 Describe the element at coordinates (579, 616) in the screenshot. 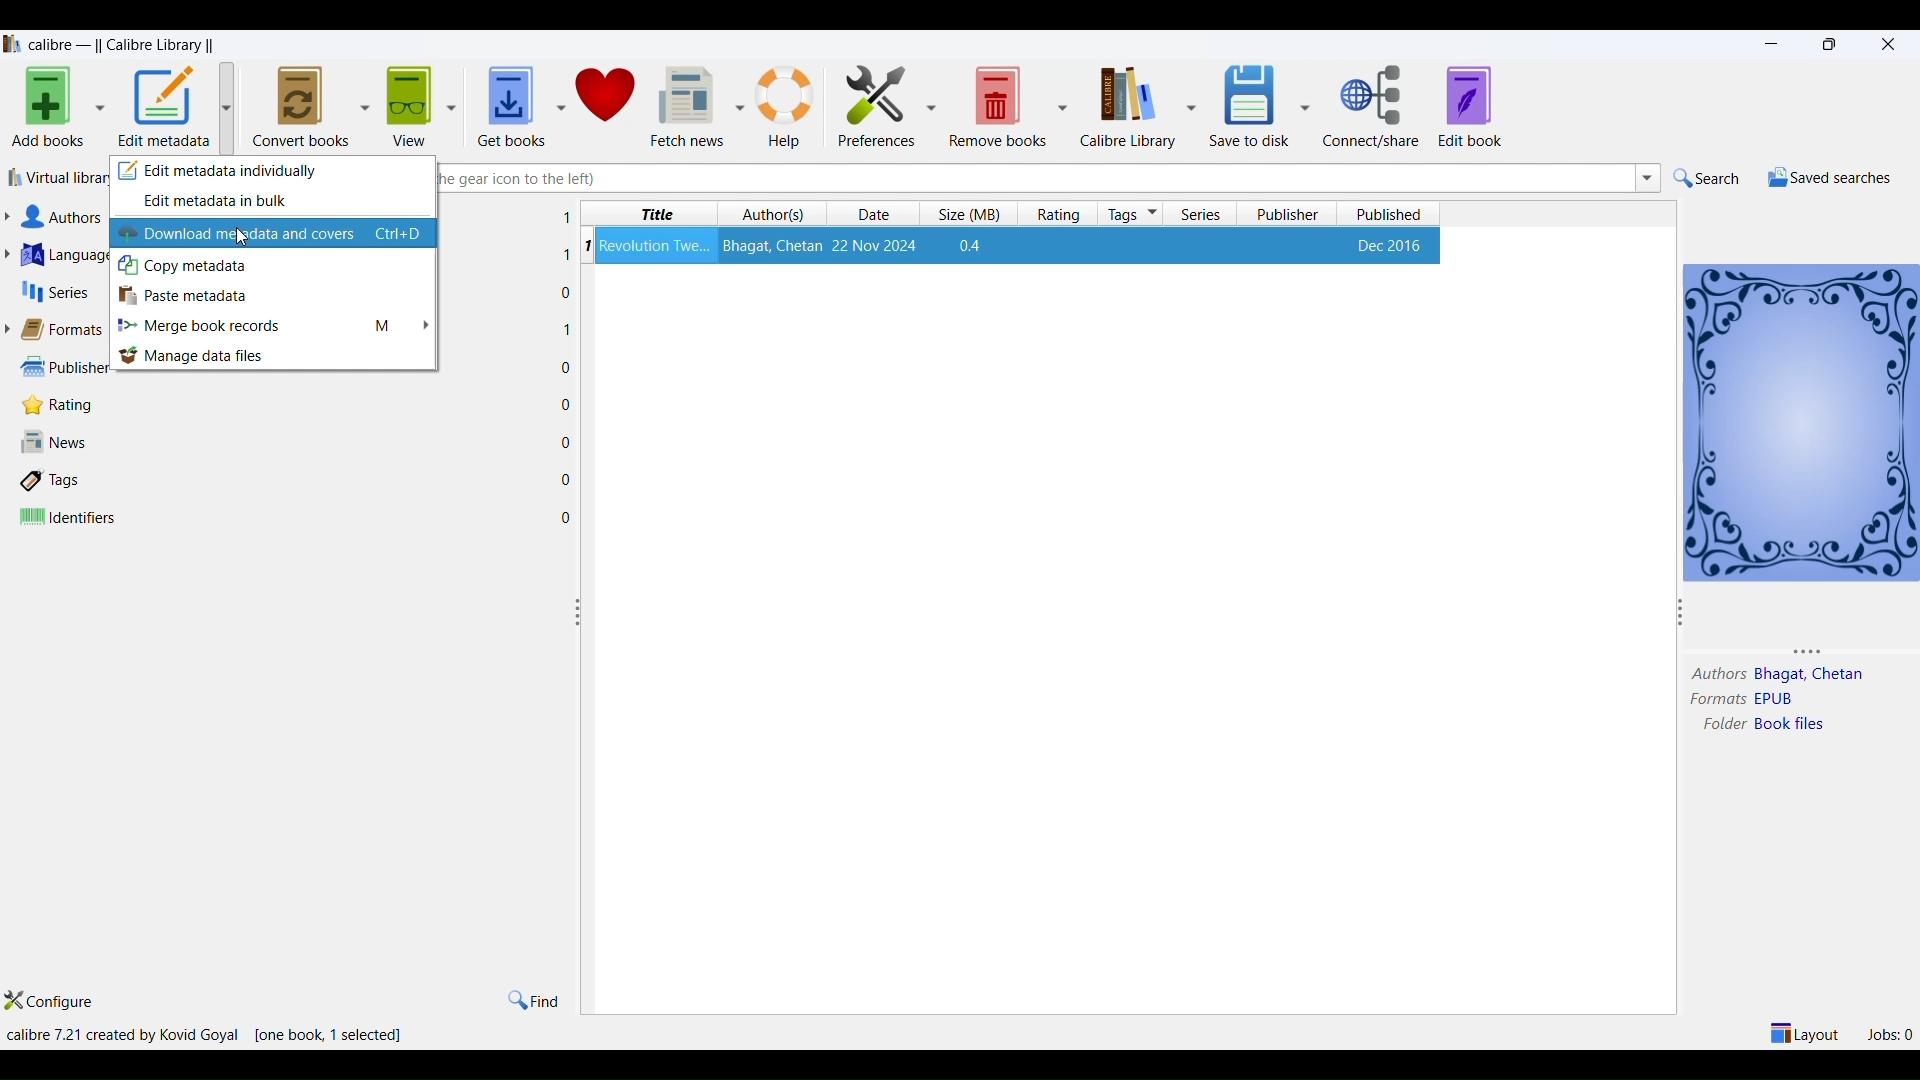

I see `resize` at that location.